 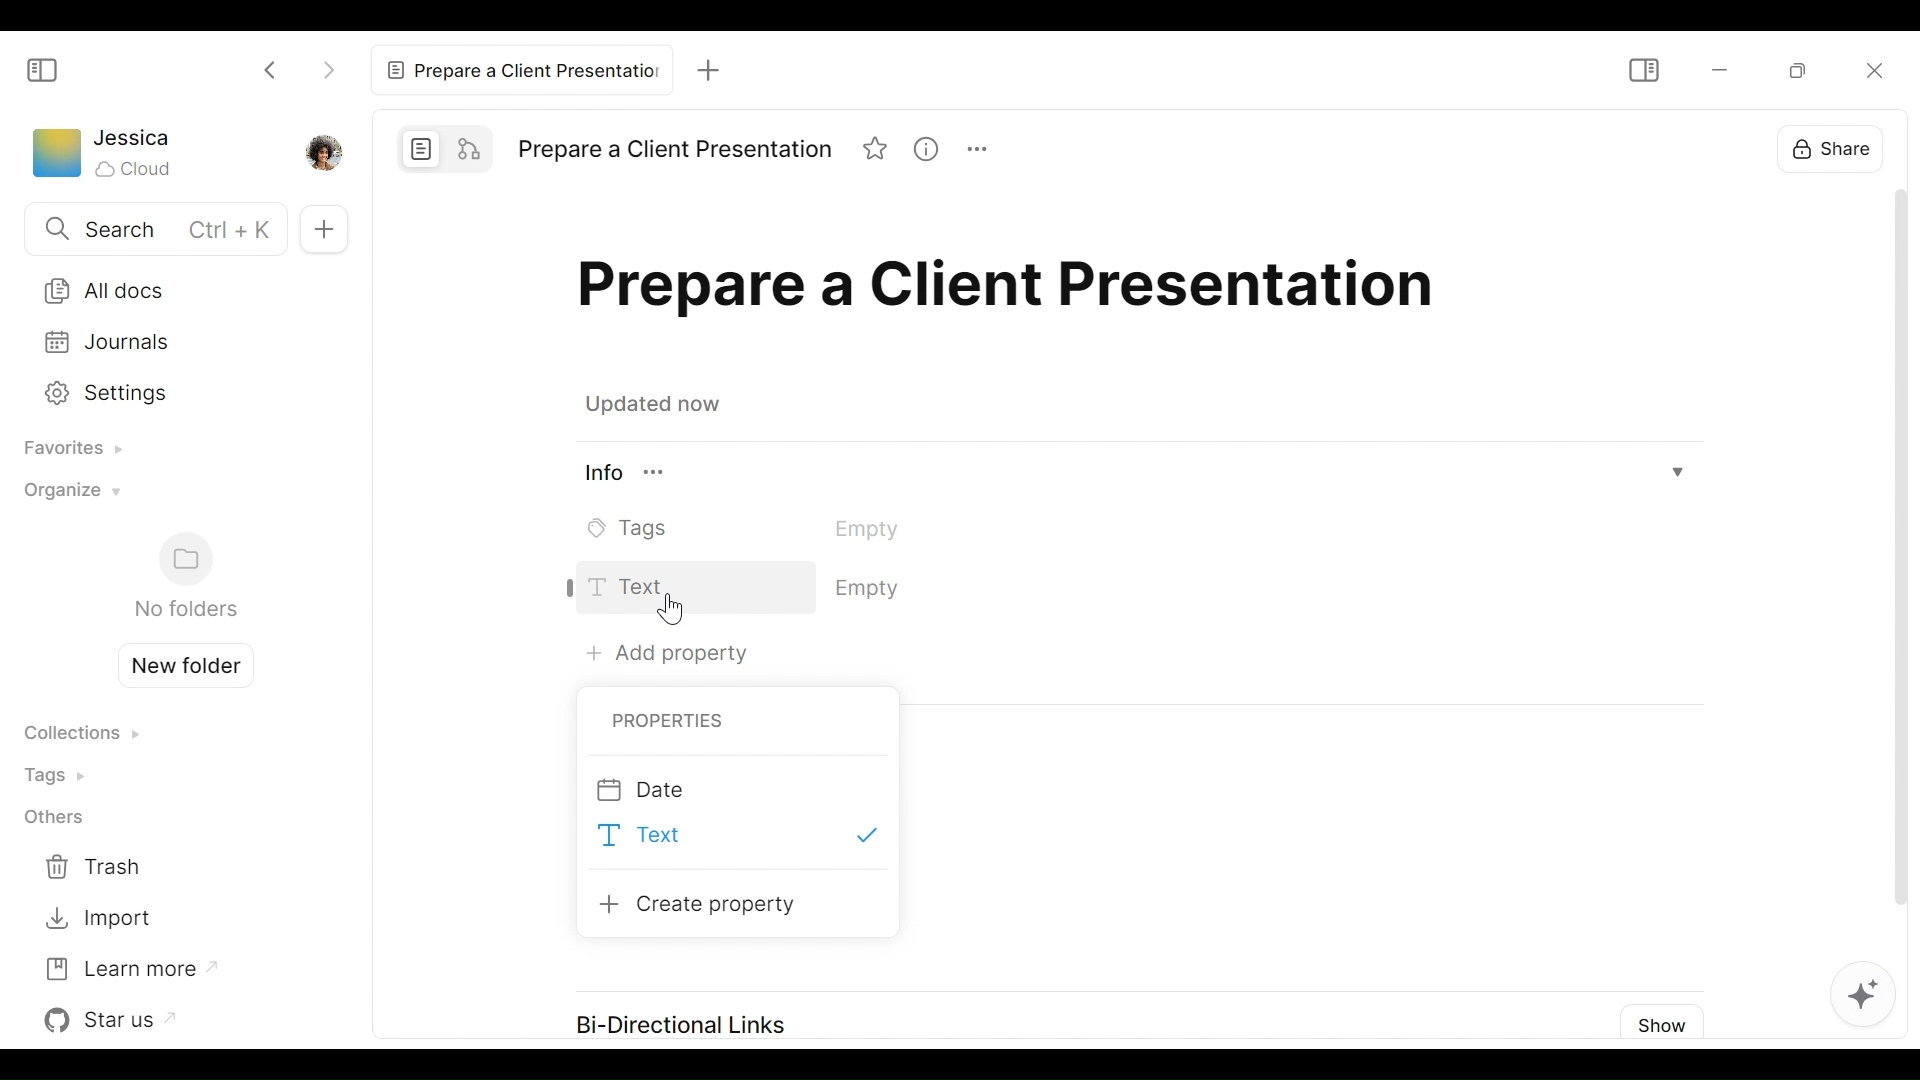 What do you see at coordinates (1015, 292) in the screenshot?
I see `Title` at bounding box center [1015, 292].